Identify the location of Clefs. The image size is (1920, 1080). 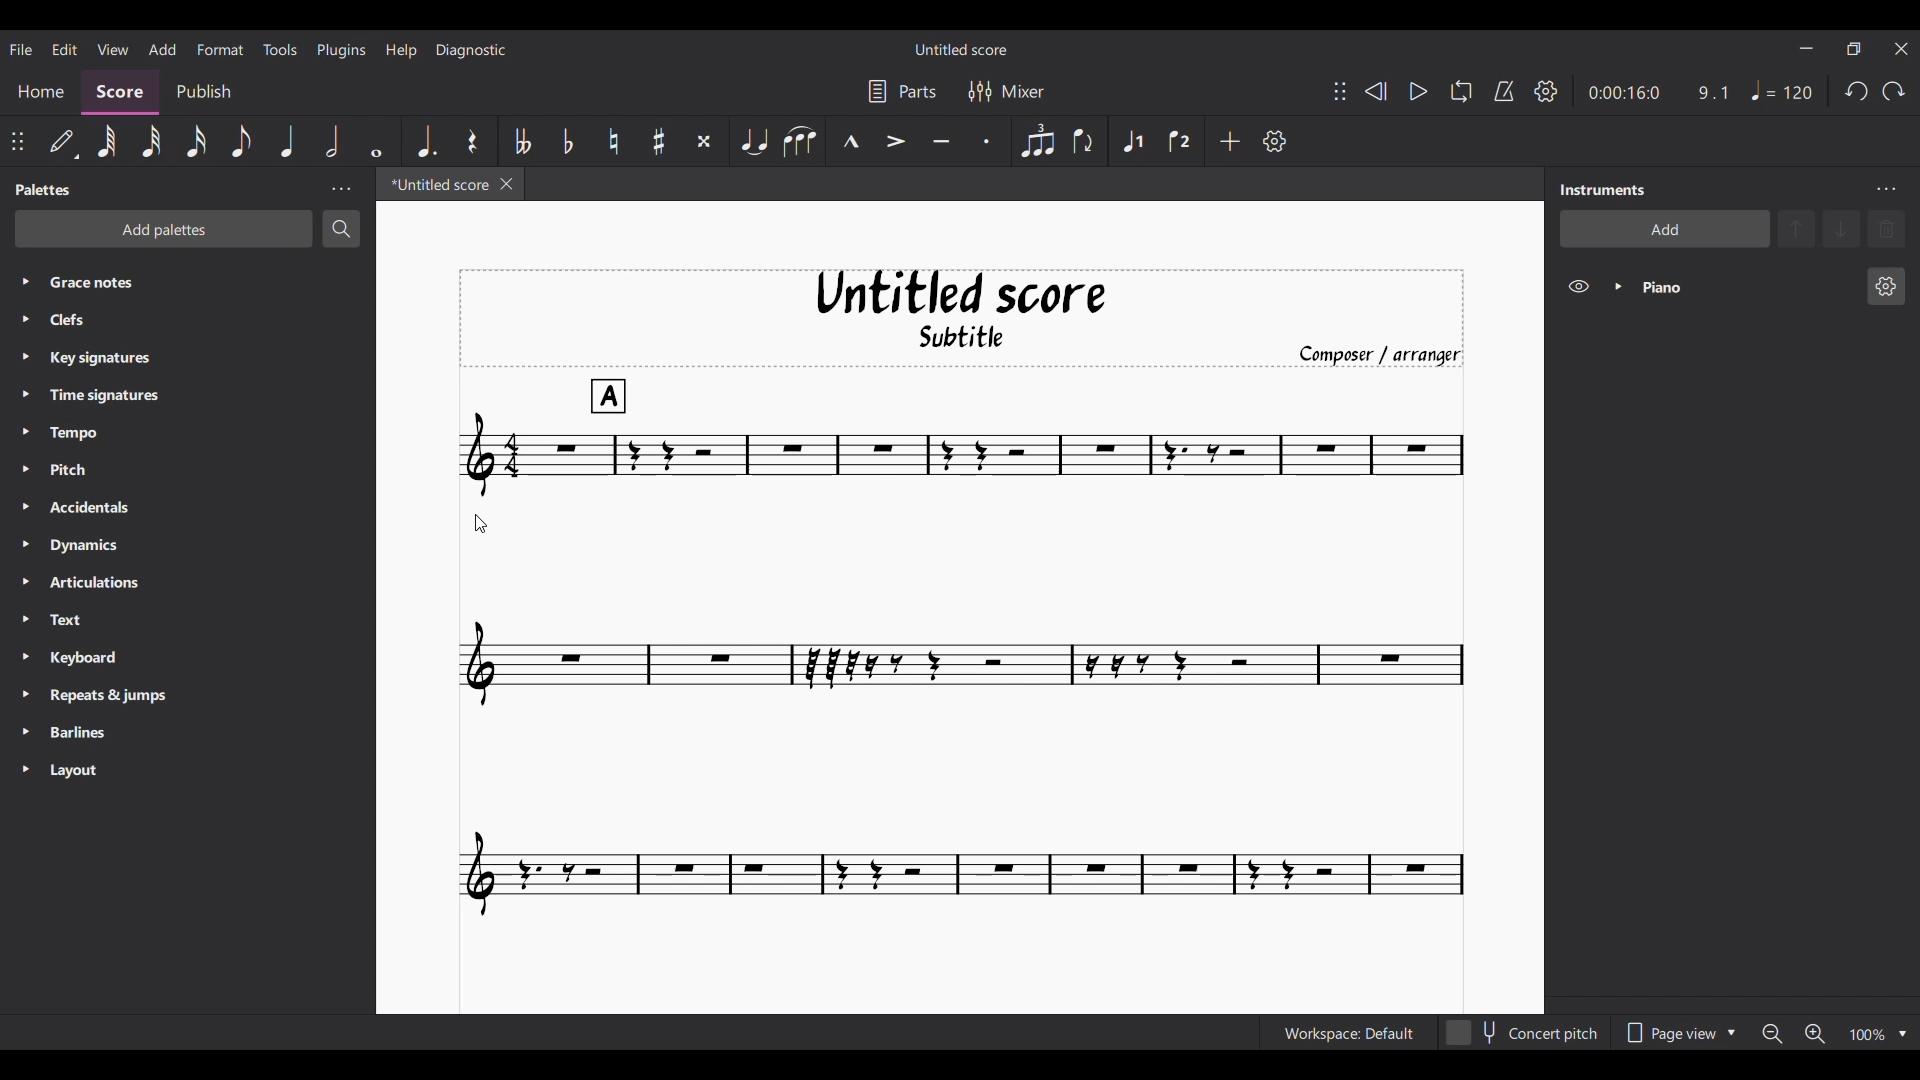
(159, 320).